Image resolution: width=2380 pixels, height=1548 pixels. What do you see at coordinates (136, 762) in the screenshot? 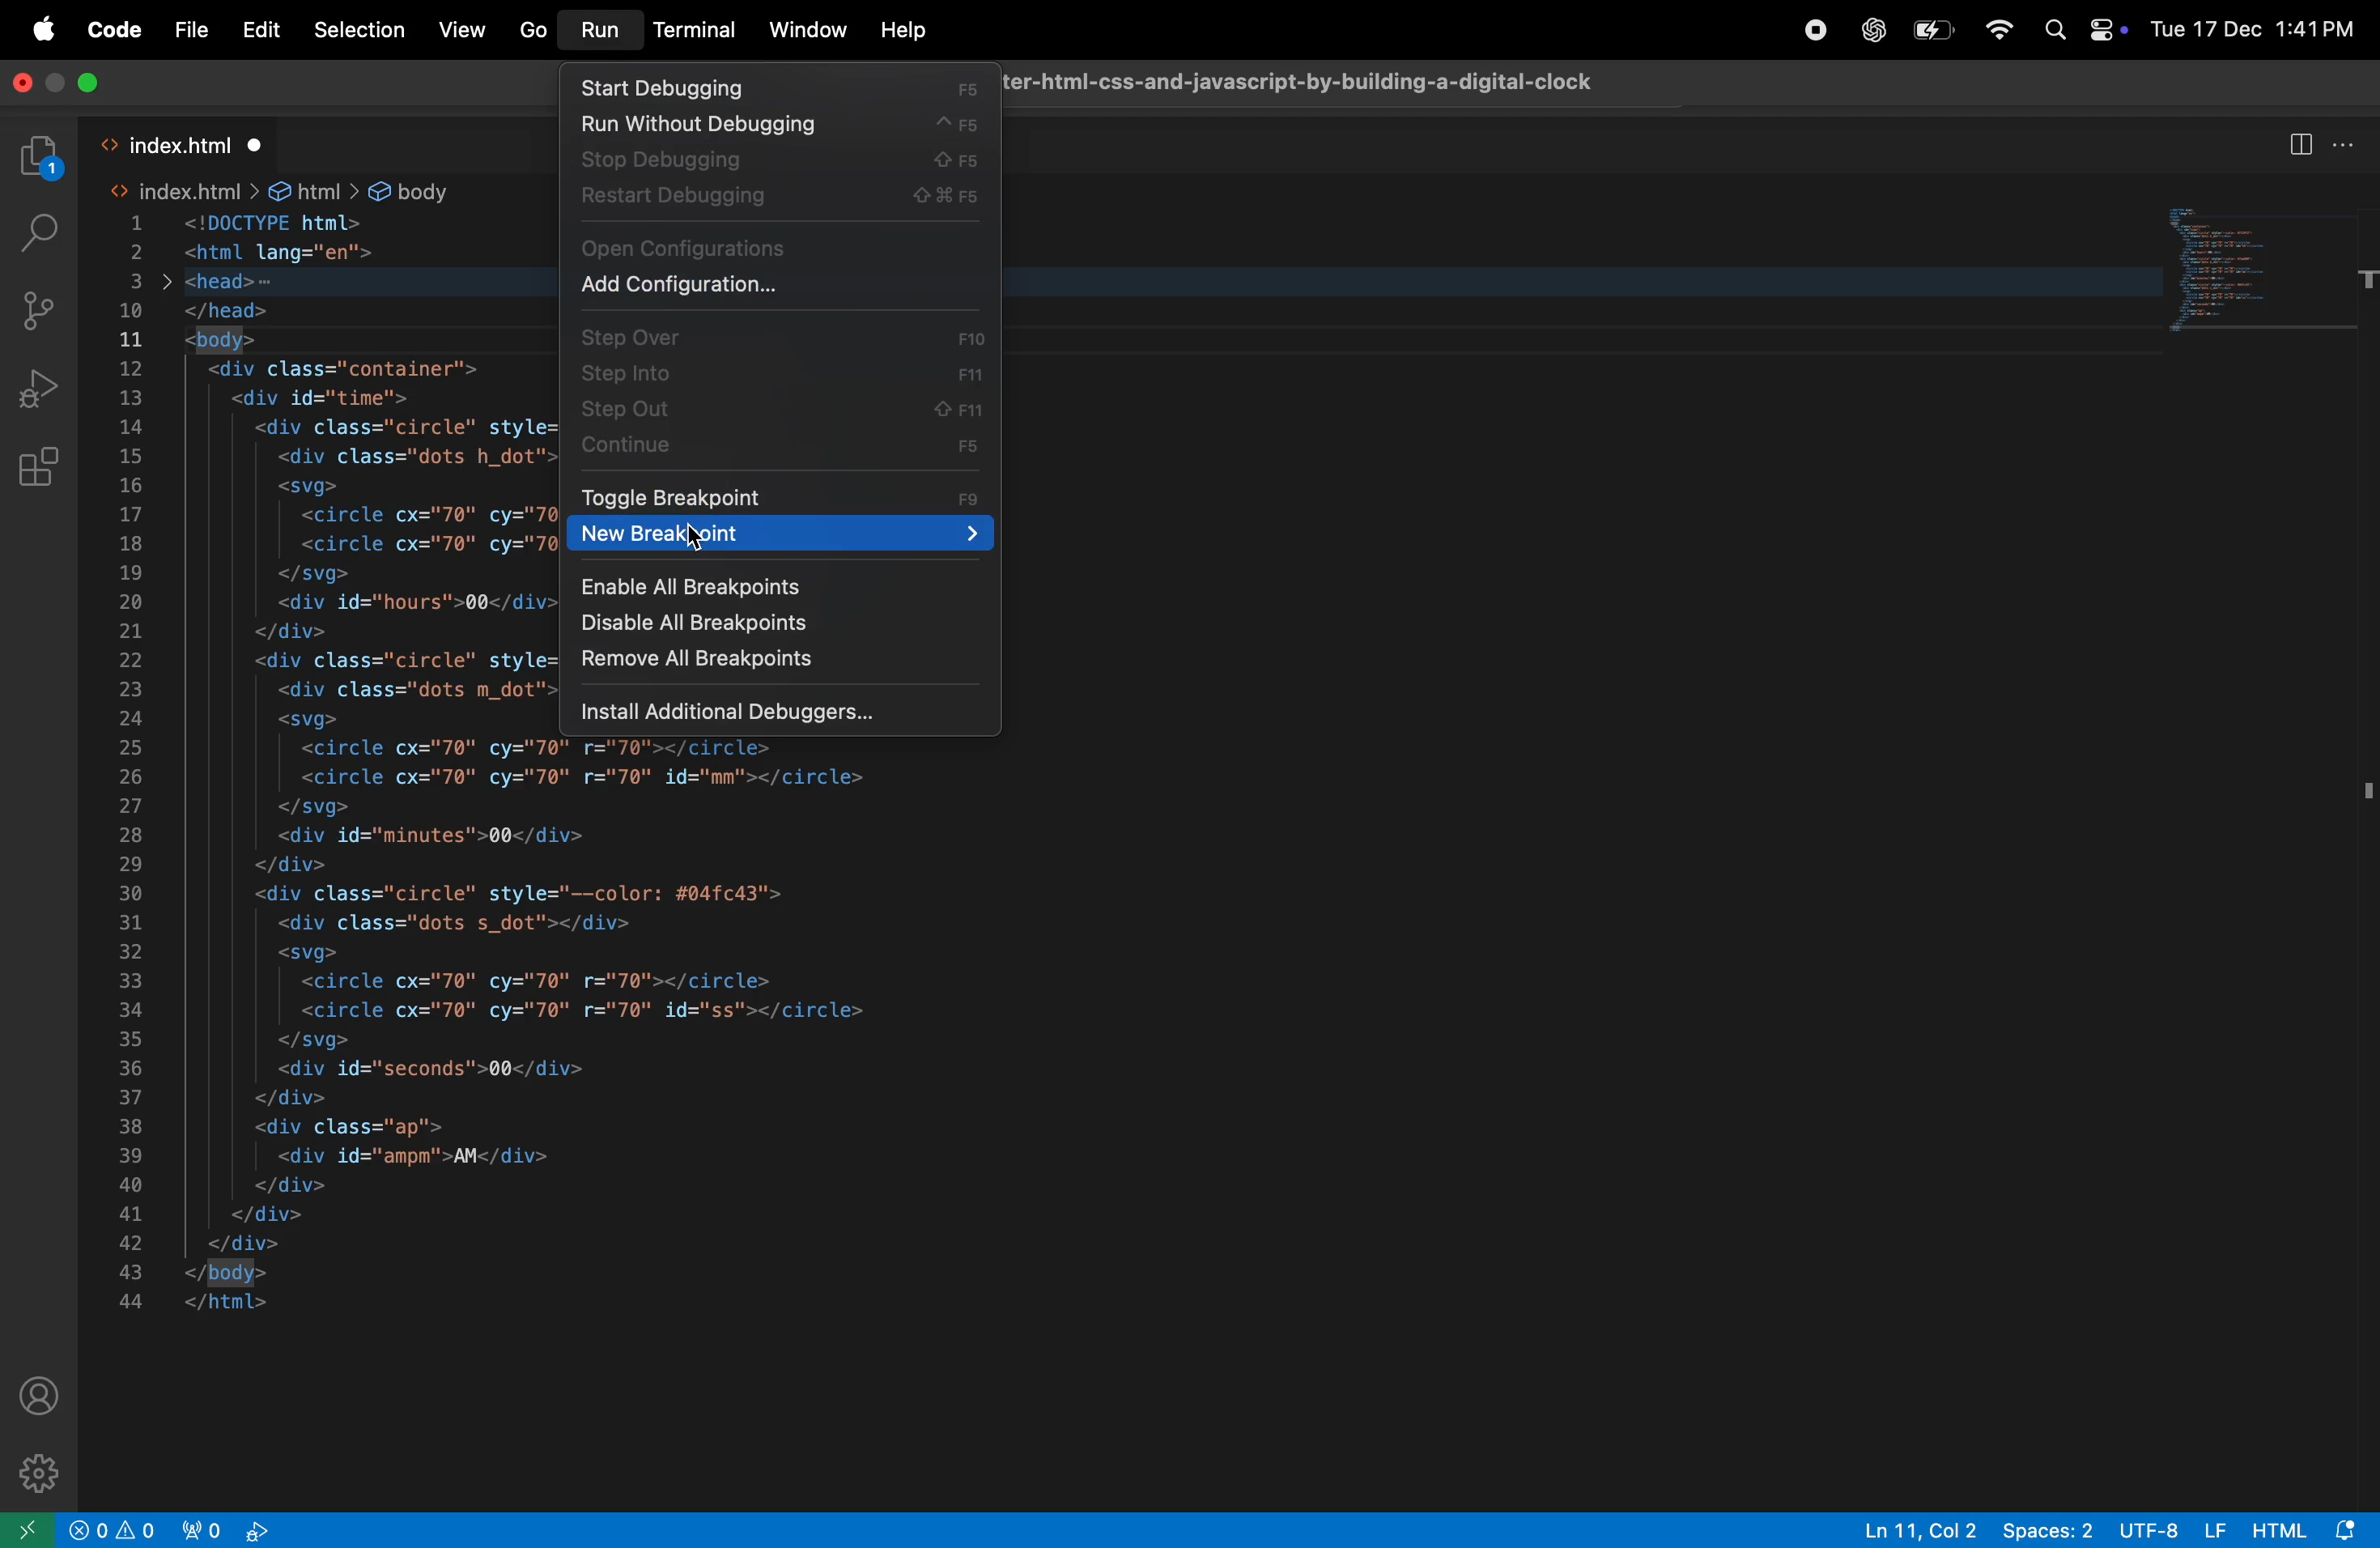
I see `line index` at bounding box center [136, 762].